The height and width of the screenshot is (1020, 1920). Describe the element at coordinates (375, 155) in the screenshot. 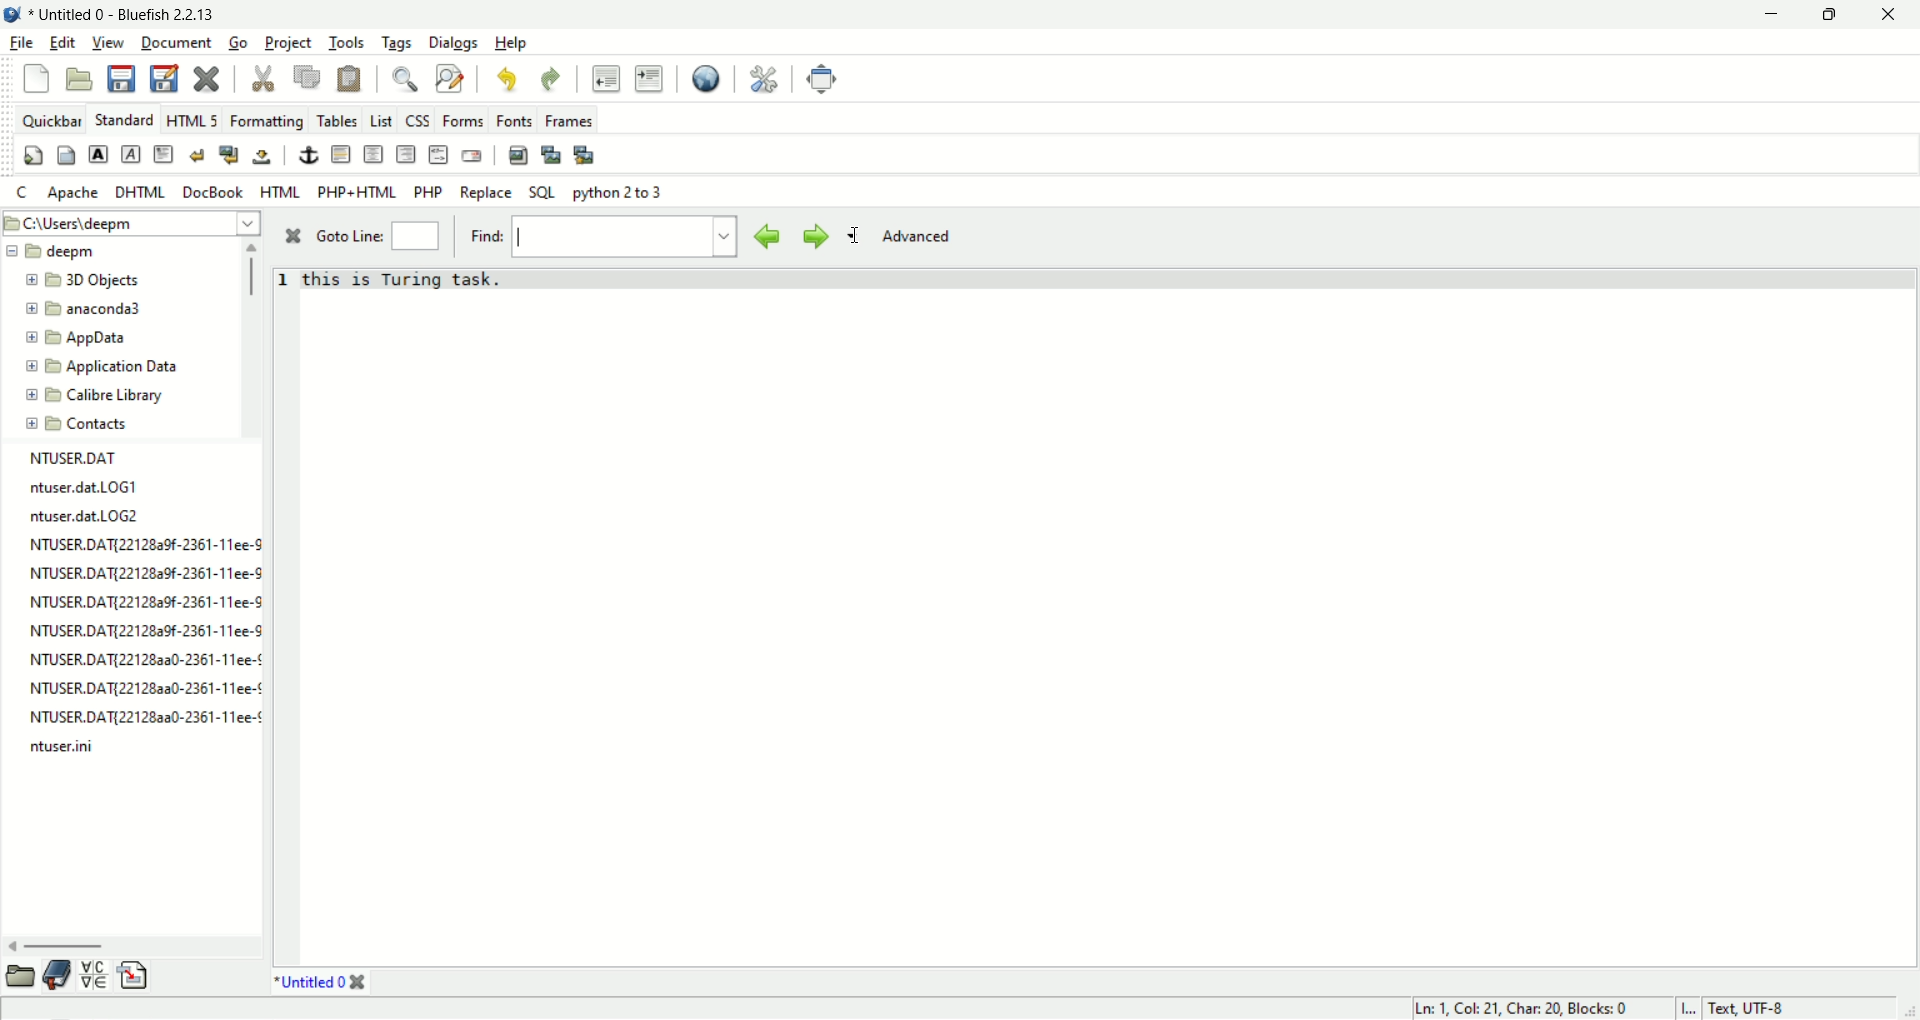

I see `center` at that location.